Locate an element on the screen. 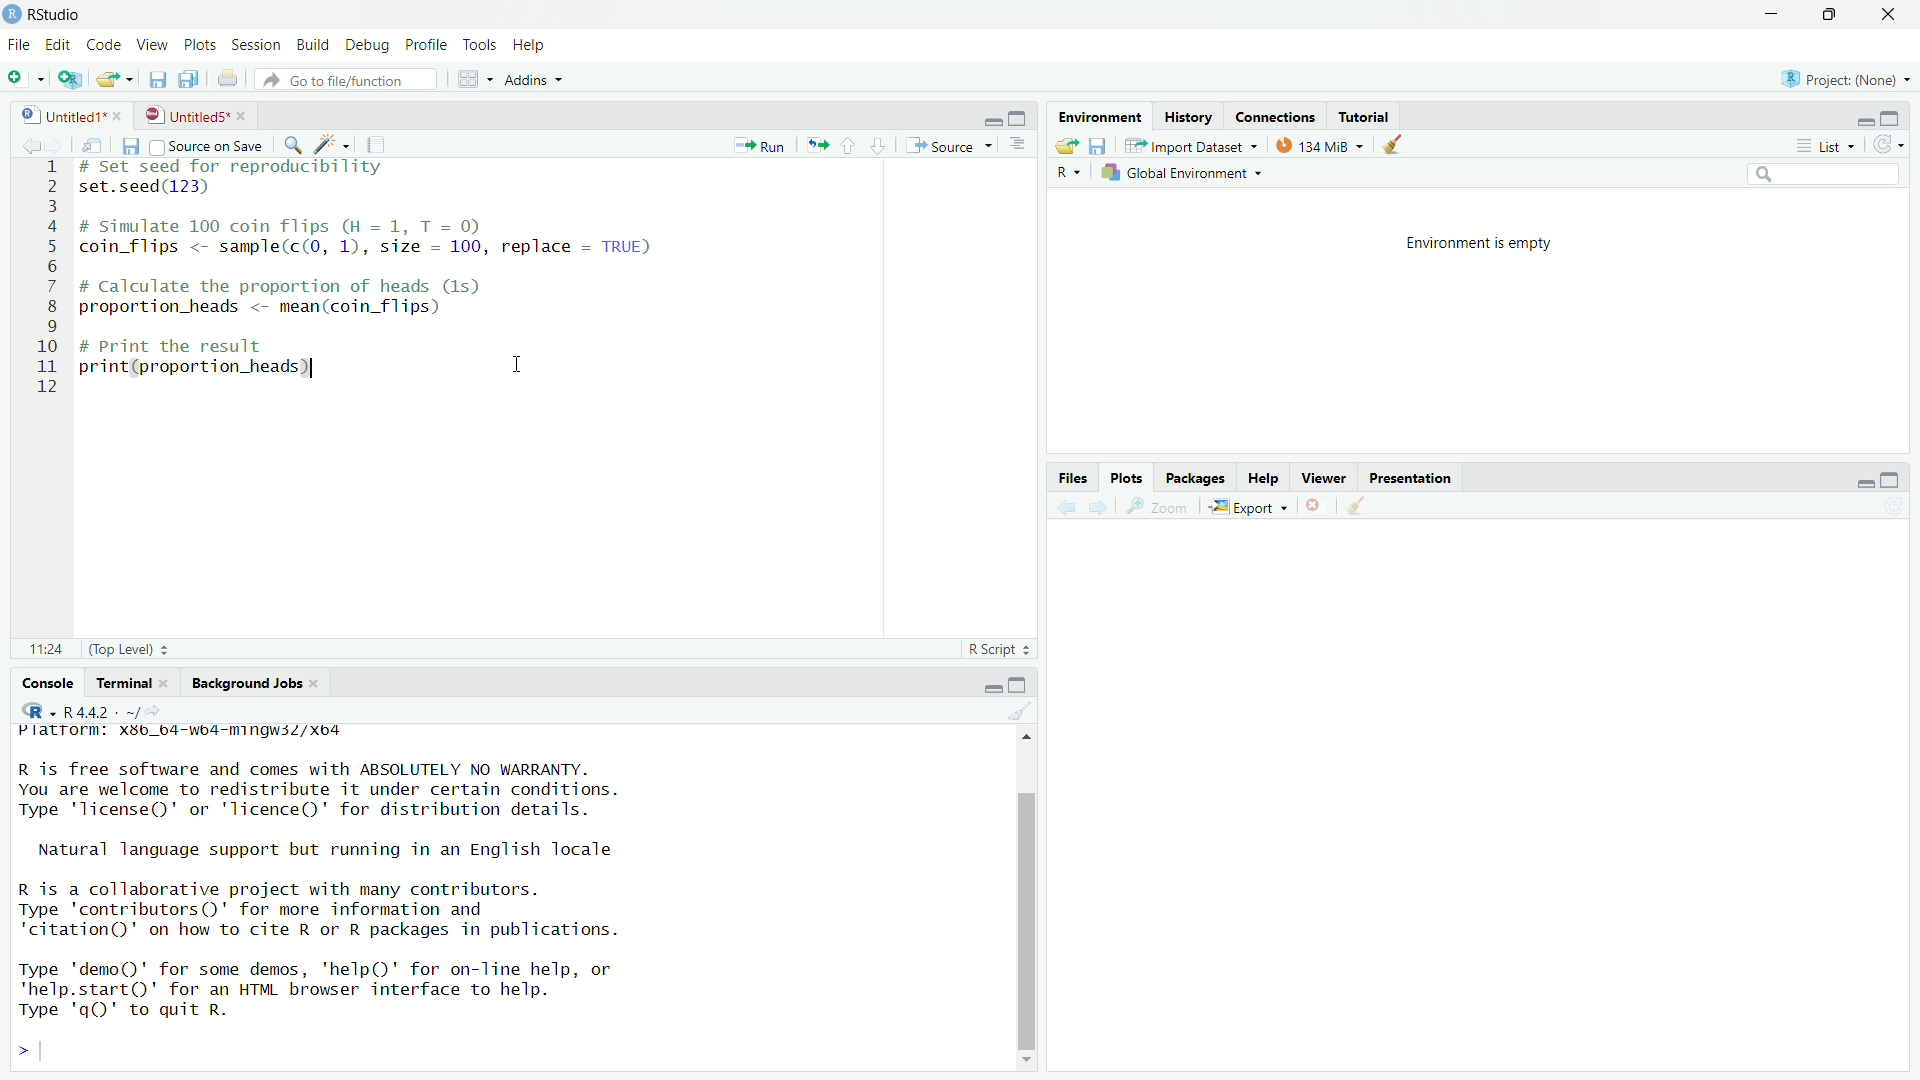  view a larger version of the plot in new window is located at coordinates (1164, 510).